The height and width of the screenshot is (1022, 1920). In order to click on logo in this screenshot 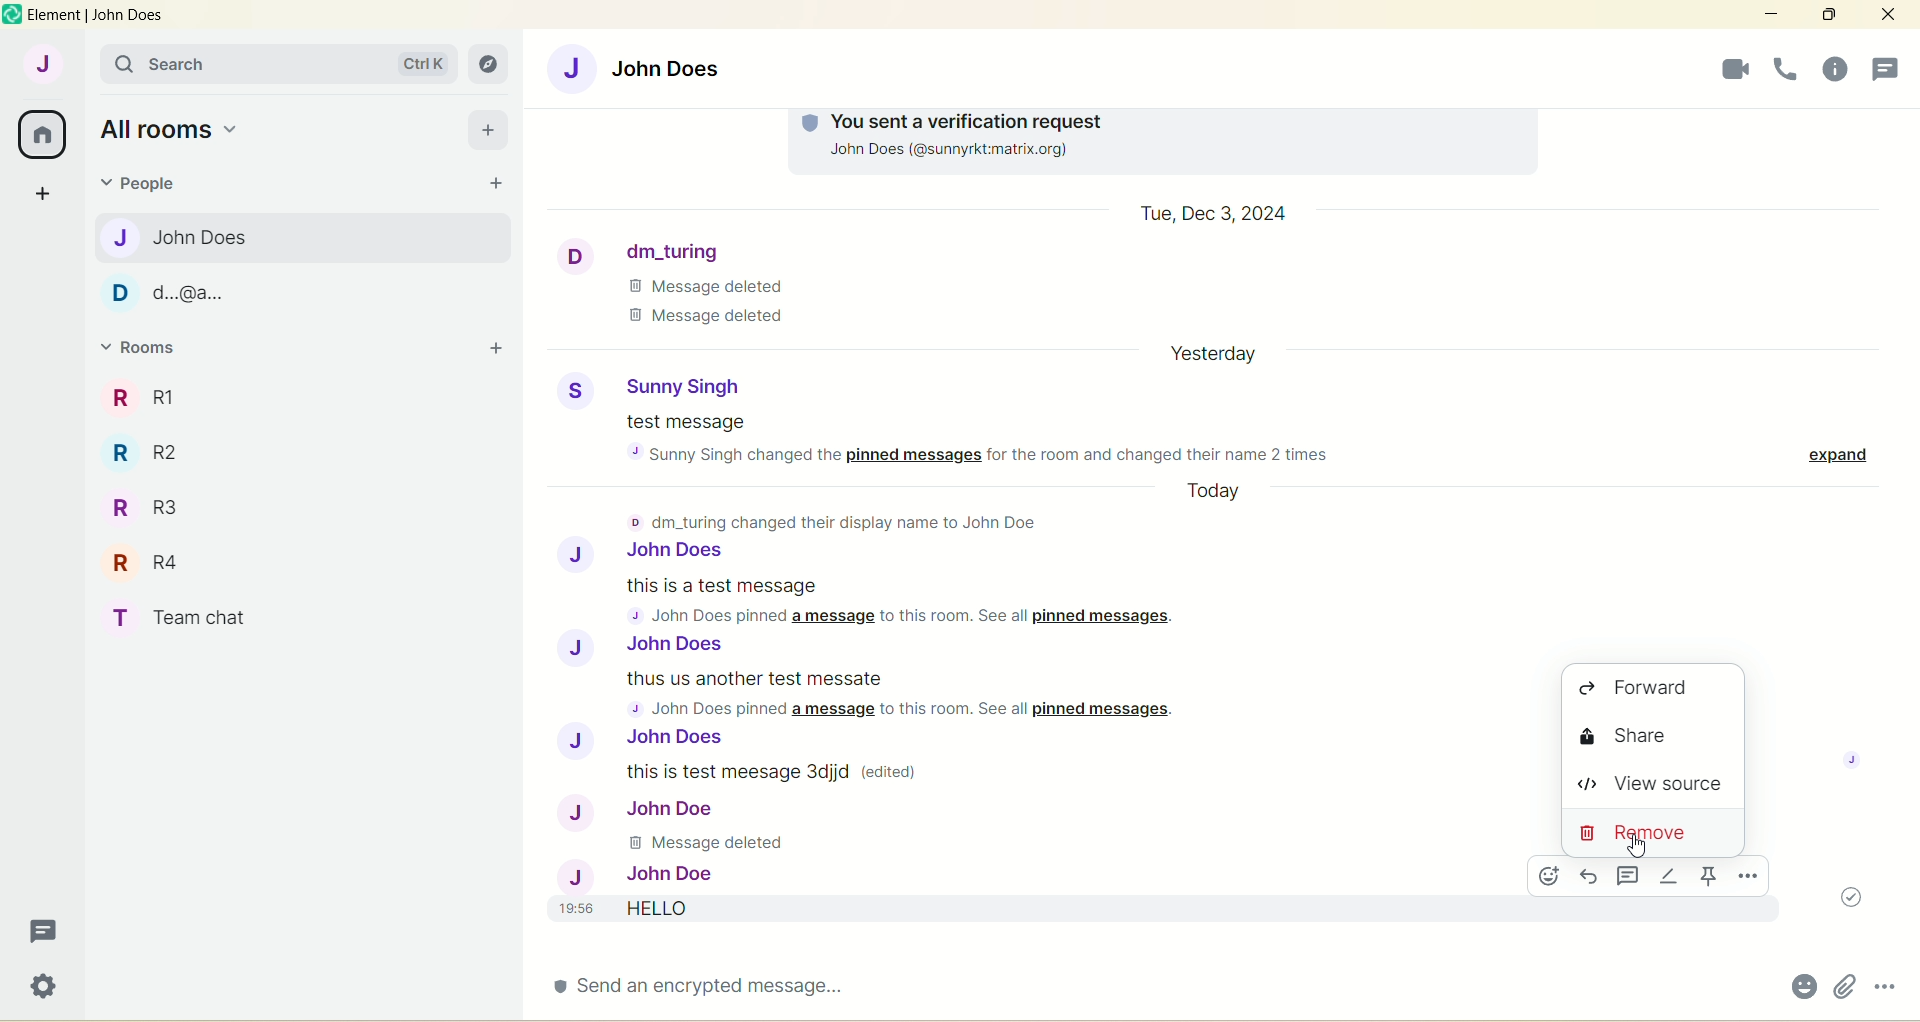, I will do `click(12, 14)`.